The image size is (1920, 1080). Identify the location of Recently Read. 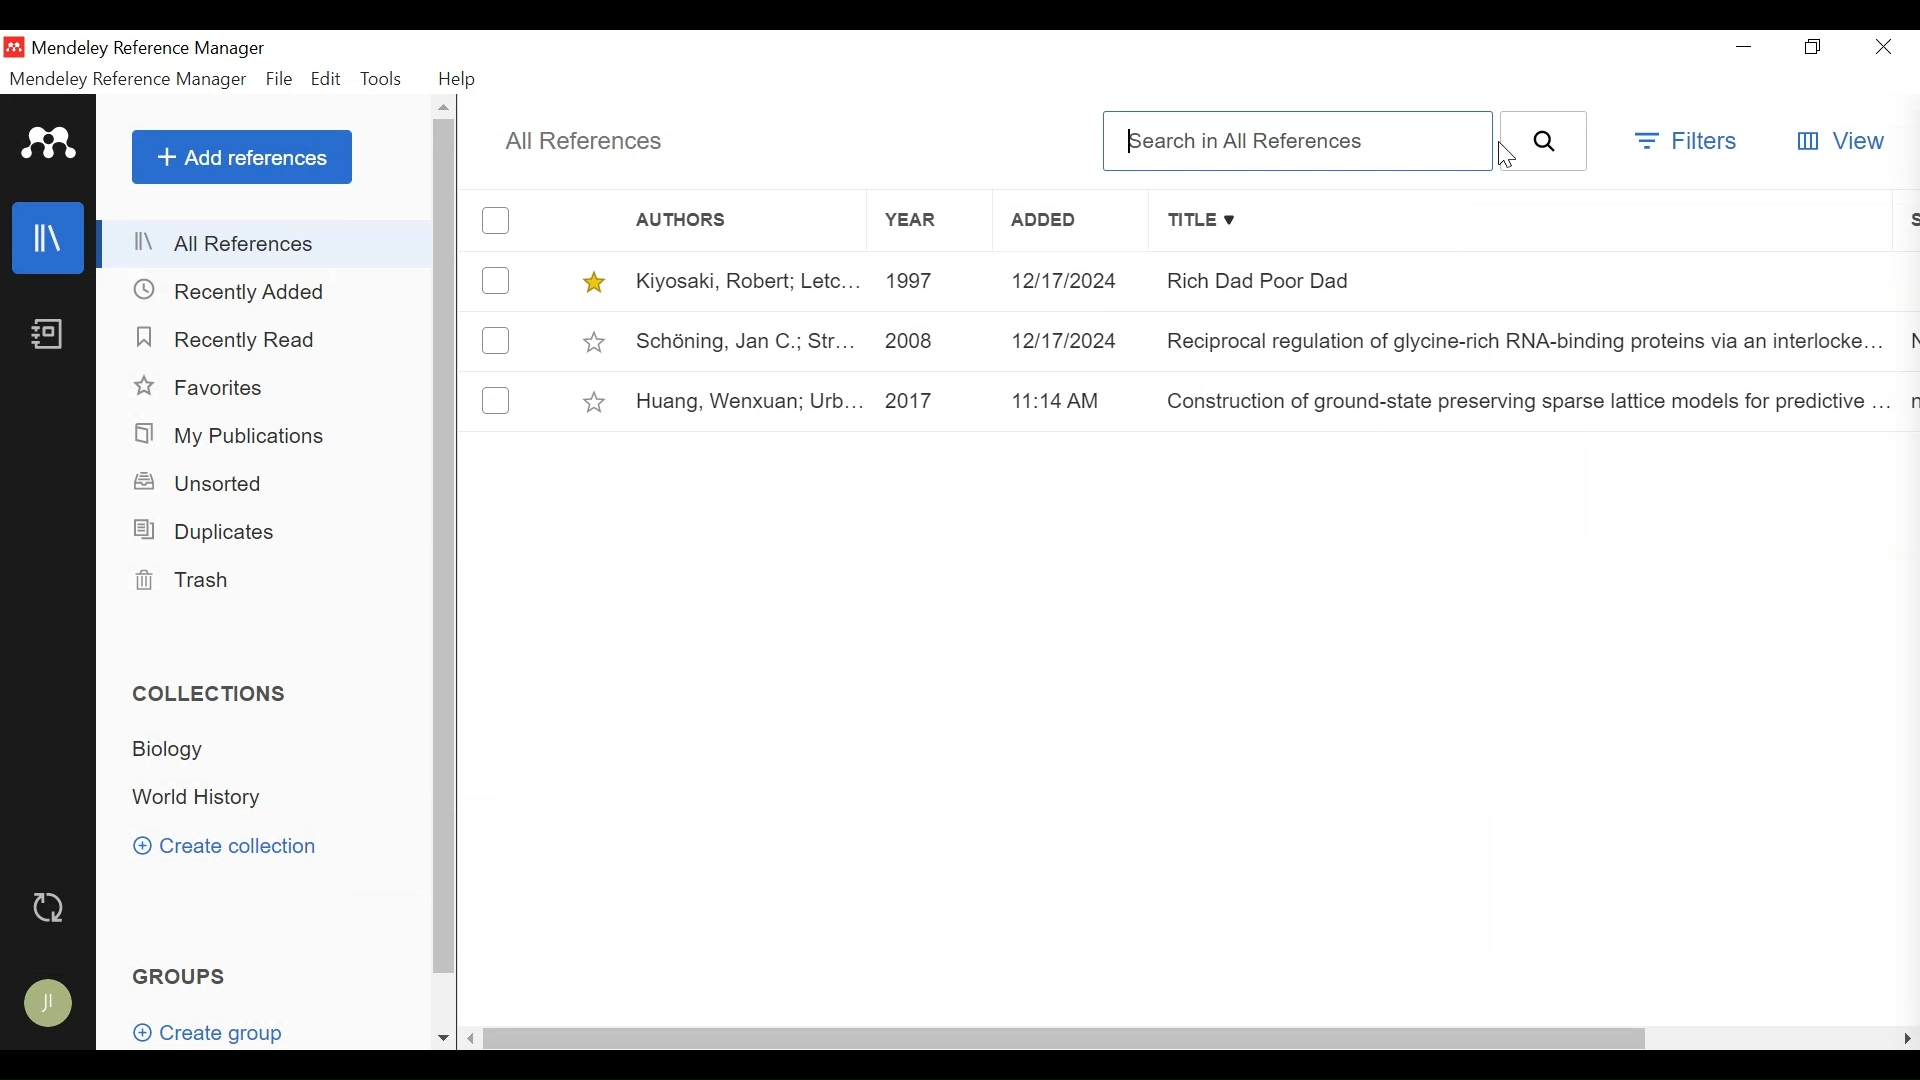
(230, 339).